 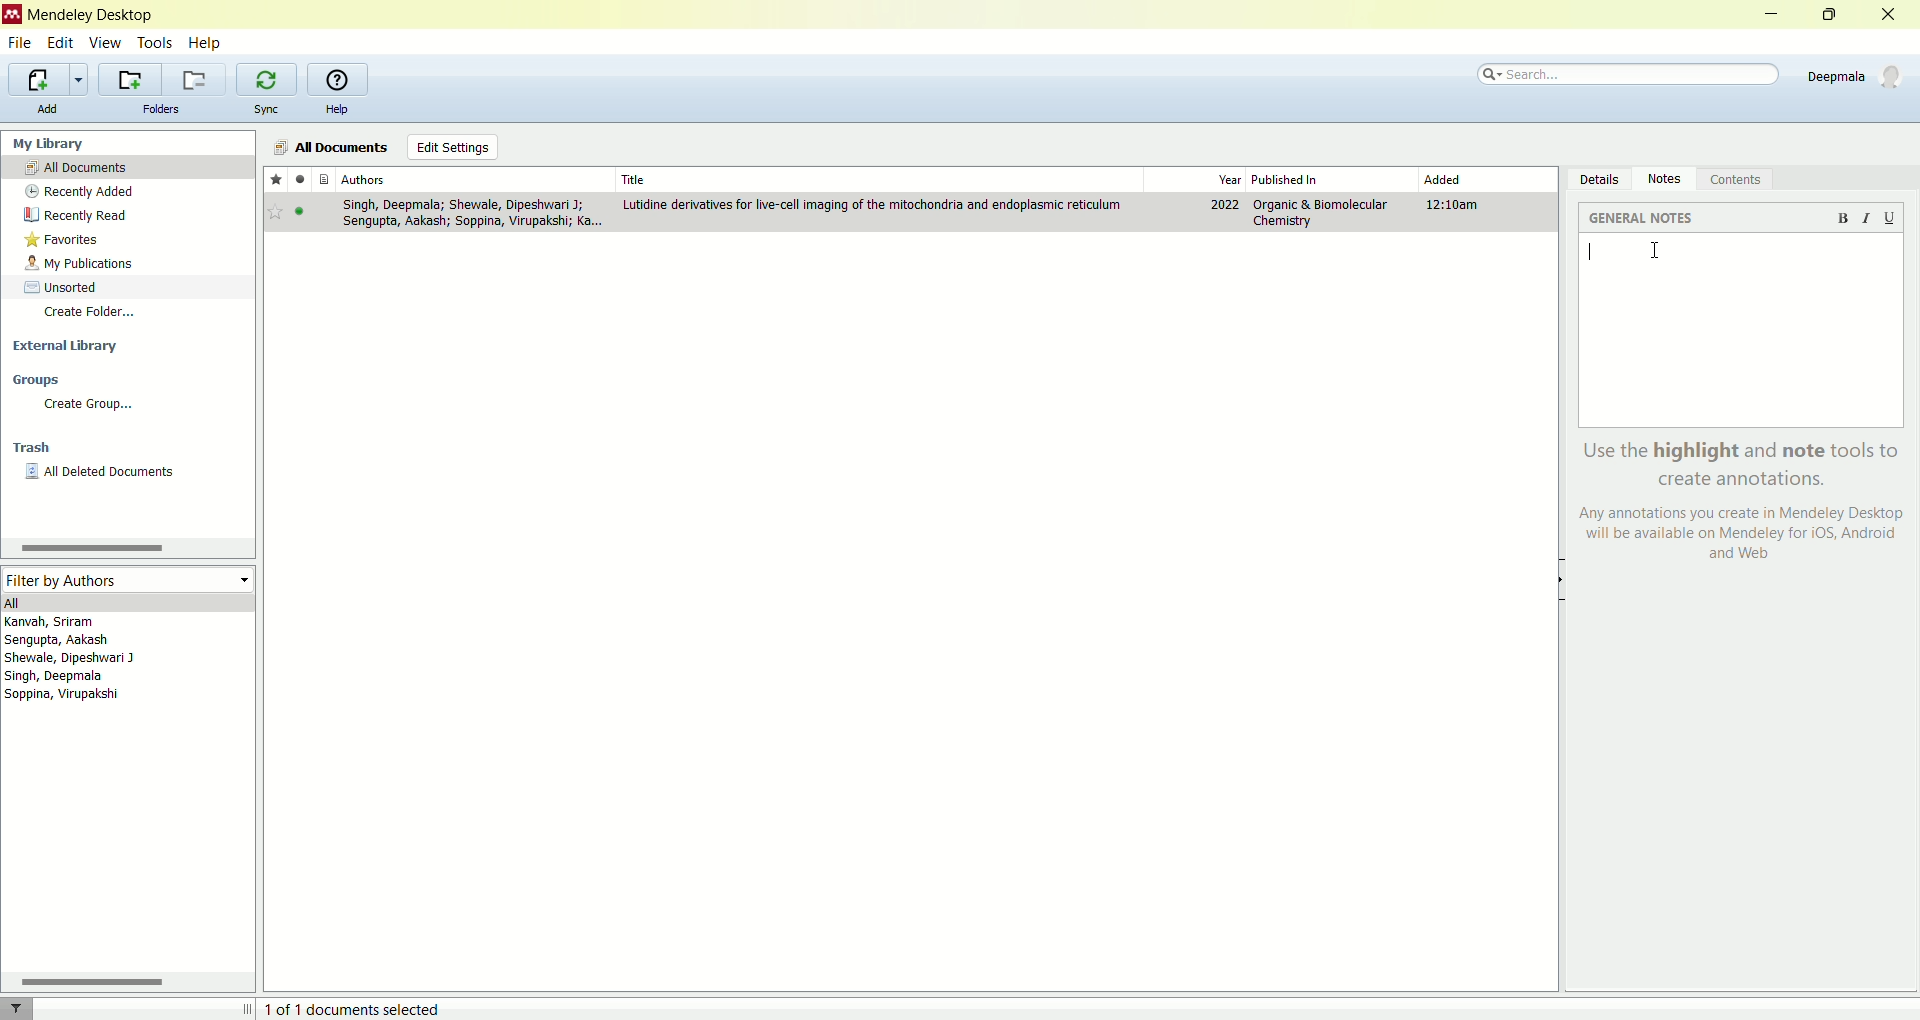 I want to click on scroll bar, so click(x=125, y=981).